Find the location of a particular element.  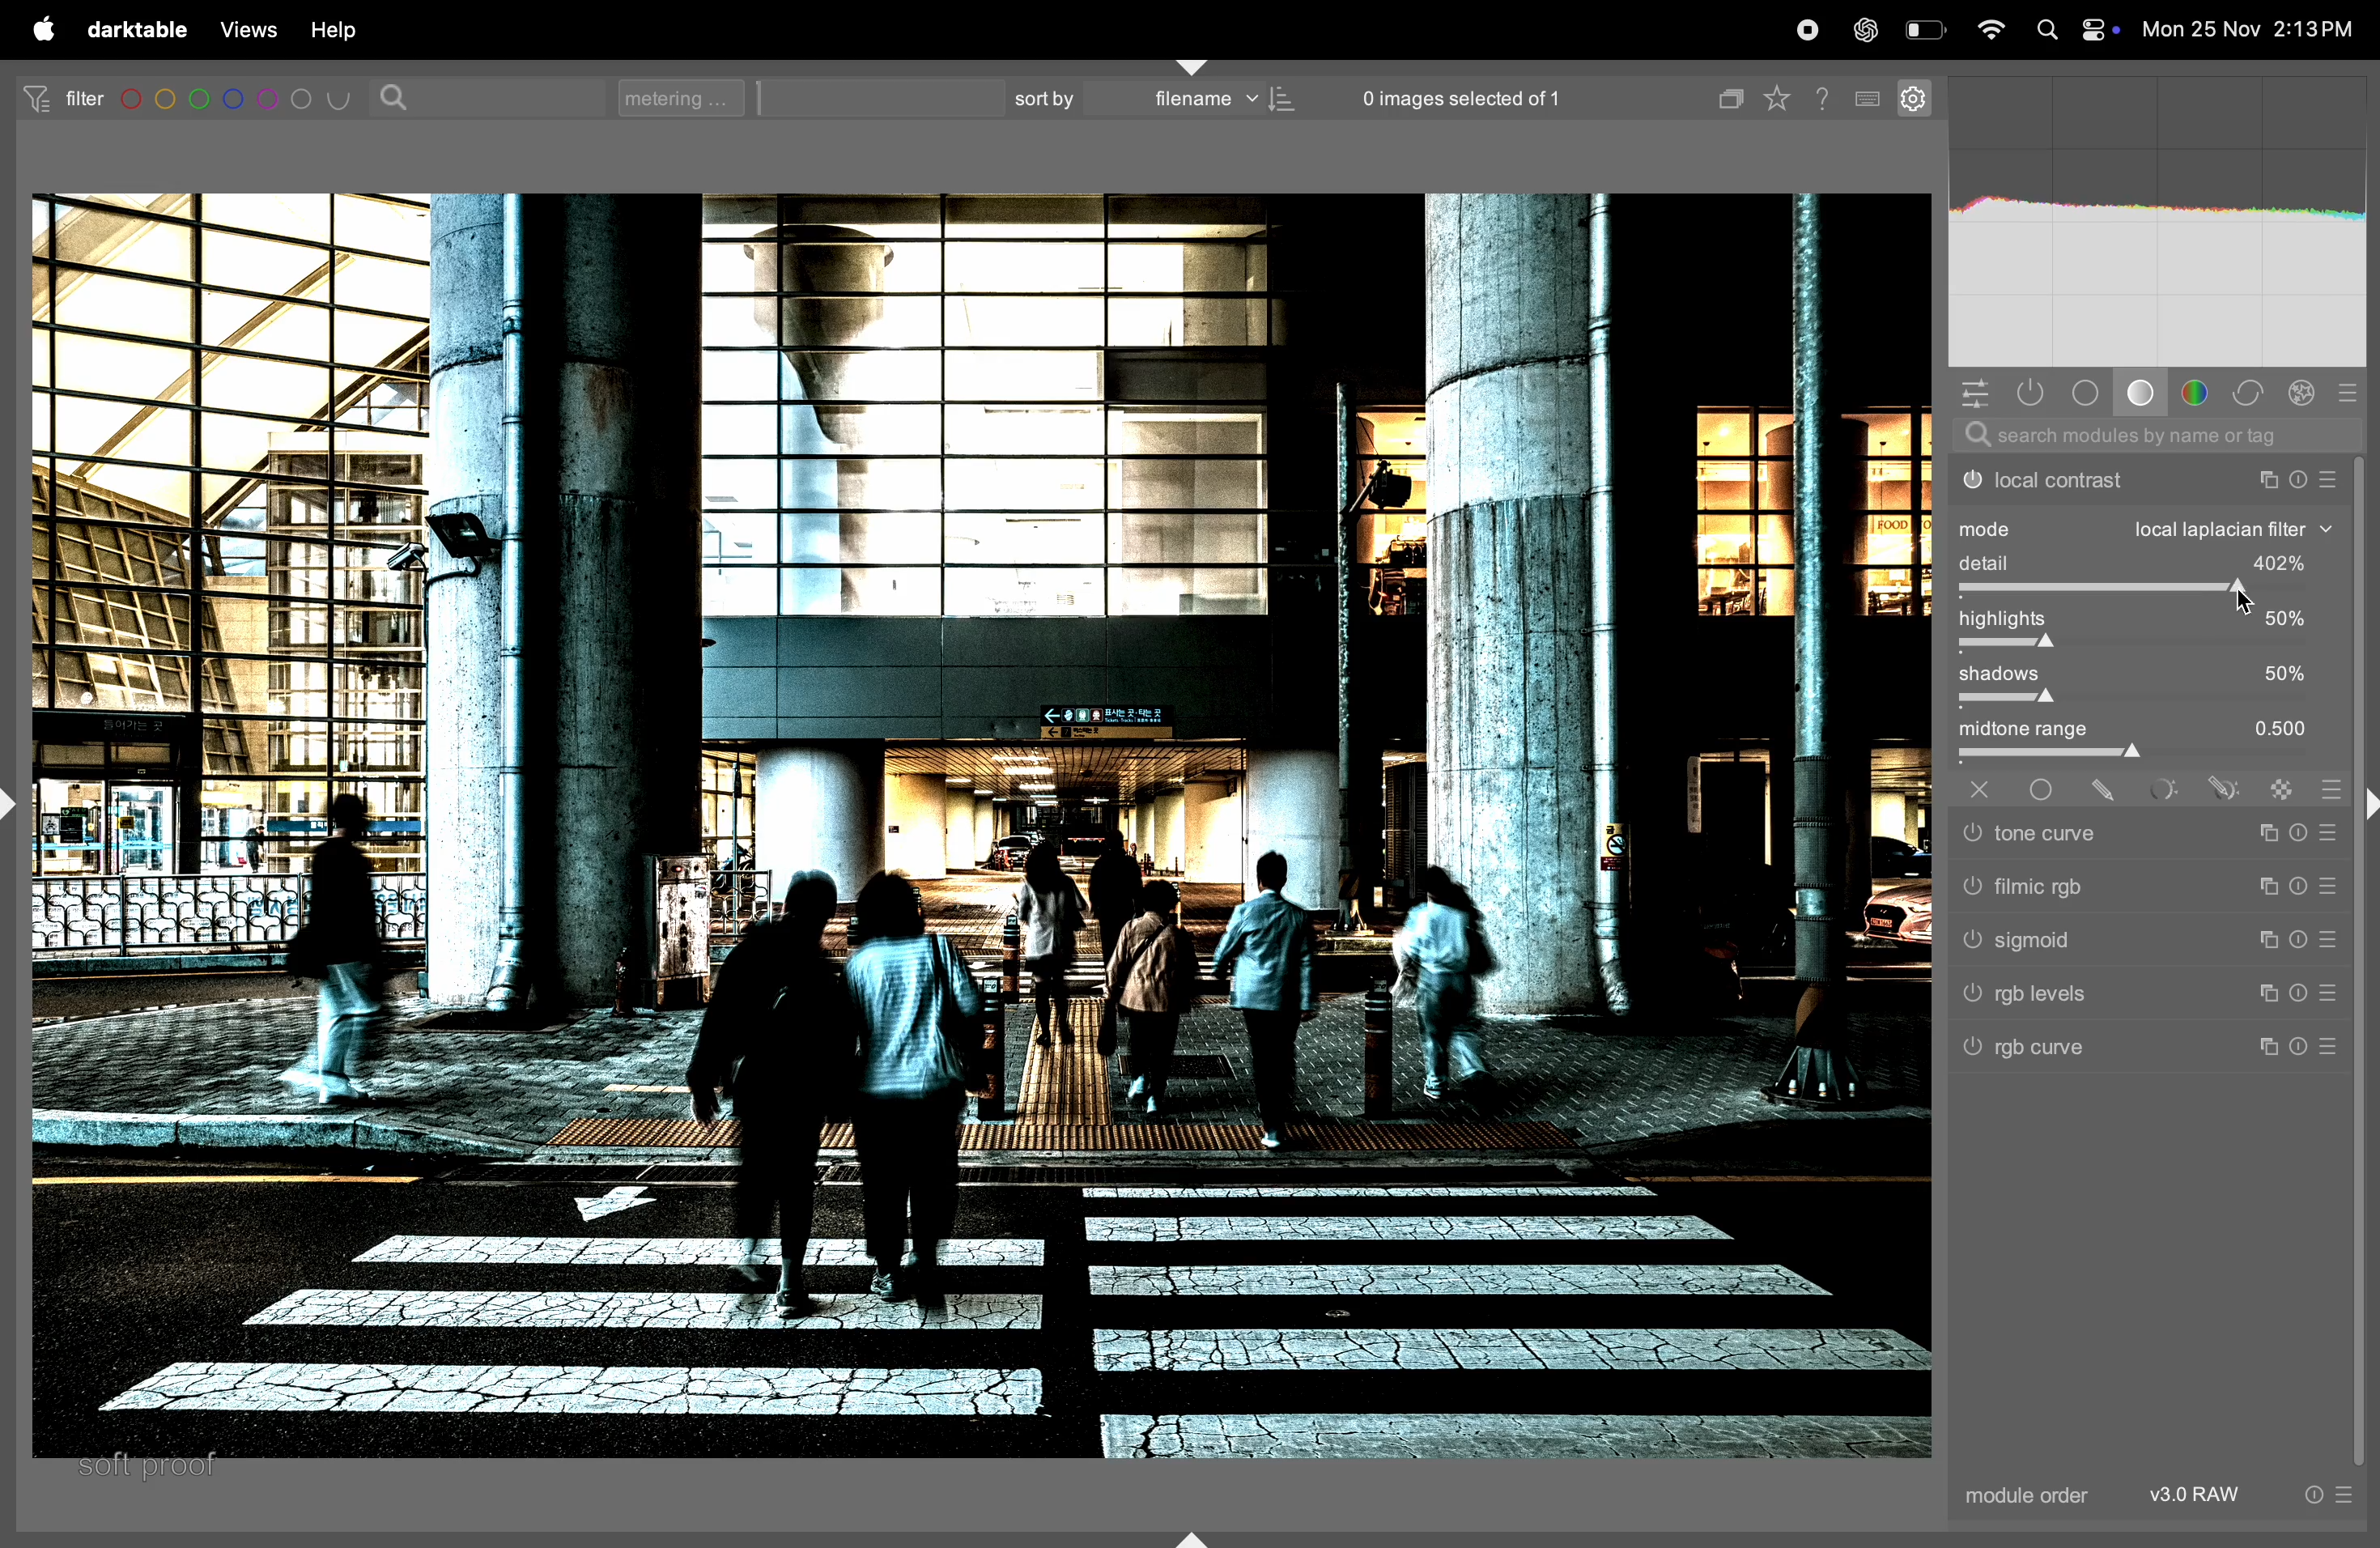

effect is located at coordinates (2302, 391).